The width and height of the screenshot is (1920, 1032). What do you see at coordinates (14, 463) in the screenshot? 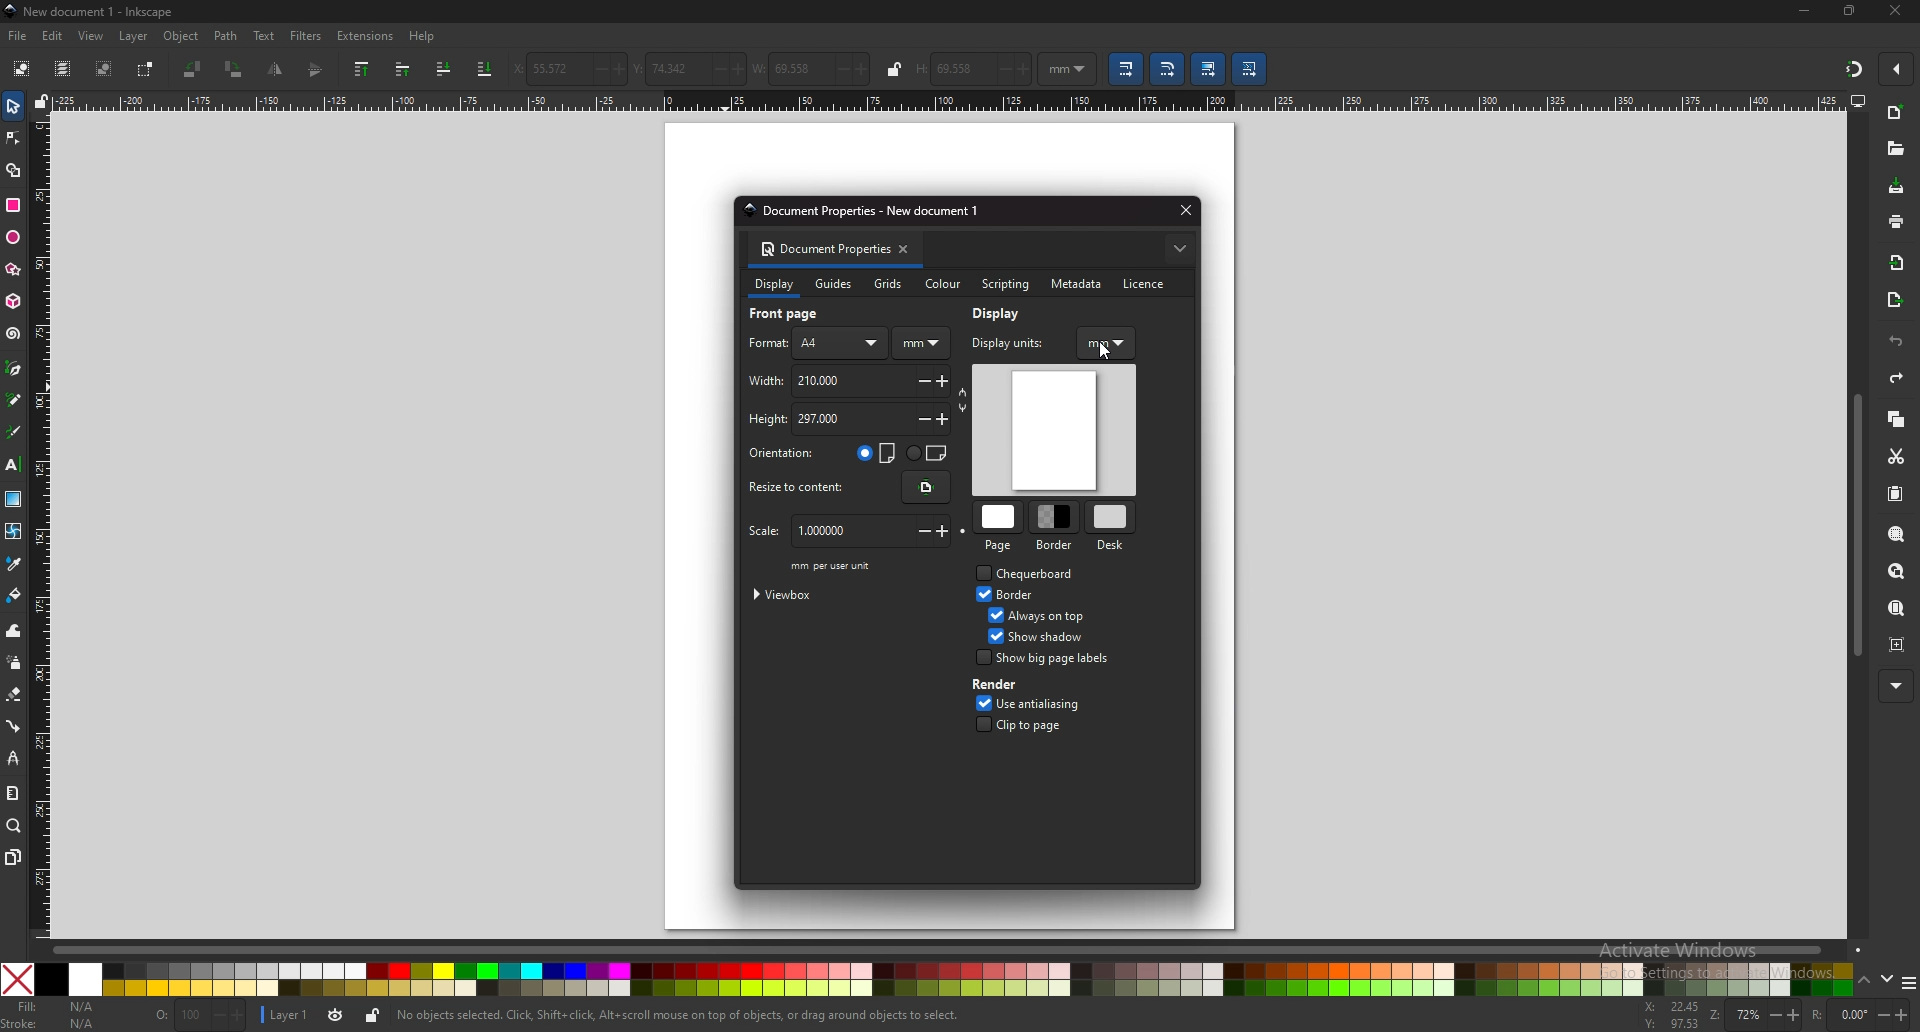
I see `text` at bounding box center [14, 463].